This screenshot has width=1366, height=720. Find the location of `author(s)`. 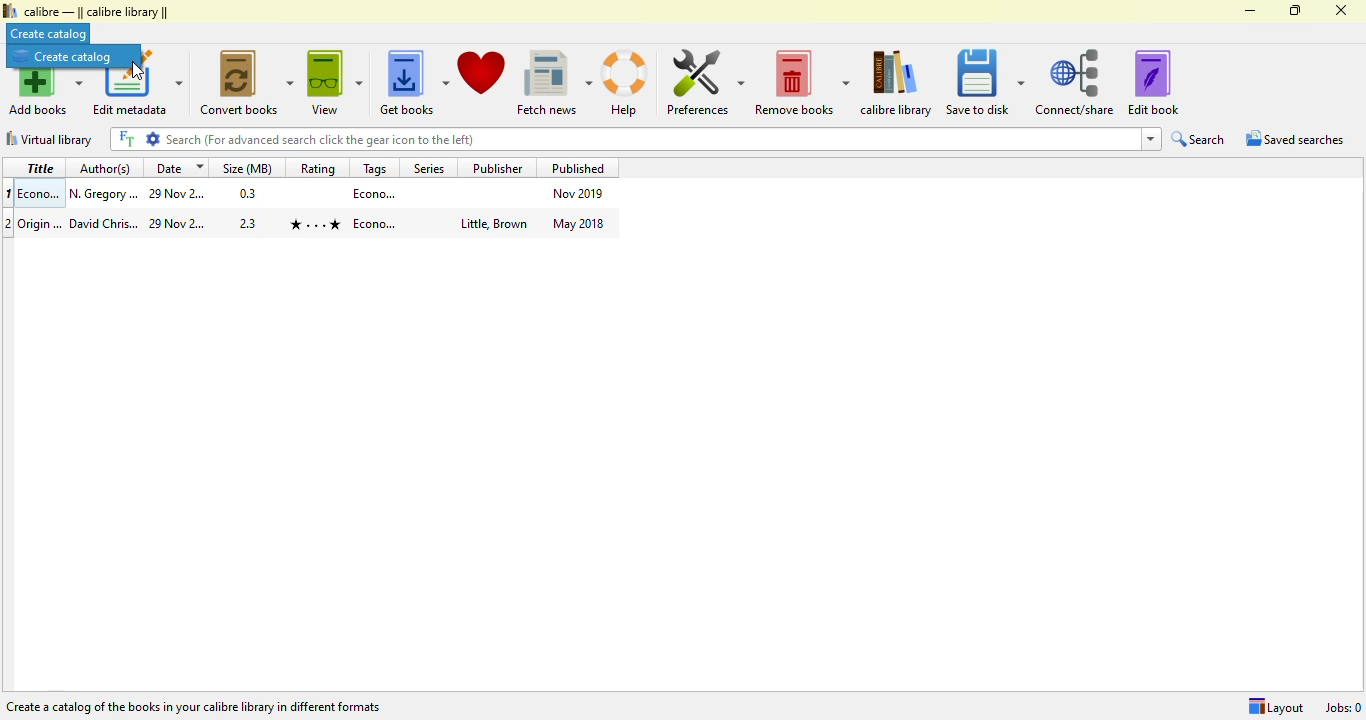

author(s) is located at coordinates (104, 169).